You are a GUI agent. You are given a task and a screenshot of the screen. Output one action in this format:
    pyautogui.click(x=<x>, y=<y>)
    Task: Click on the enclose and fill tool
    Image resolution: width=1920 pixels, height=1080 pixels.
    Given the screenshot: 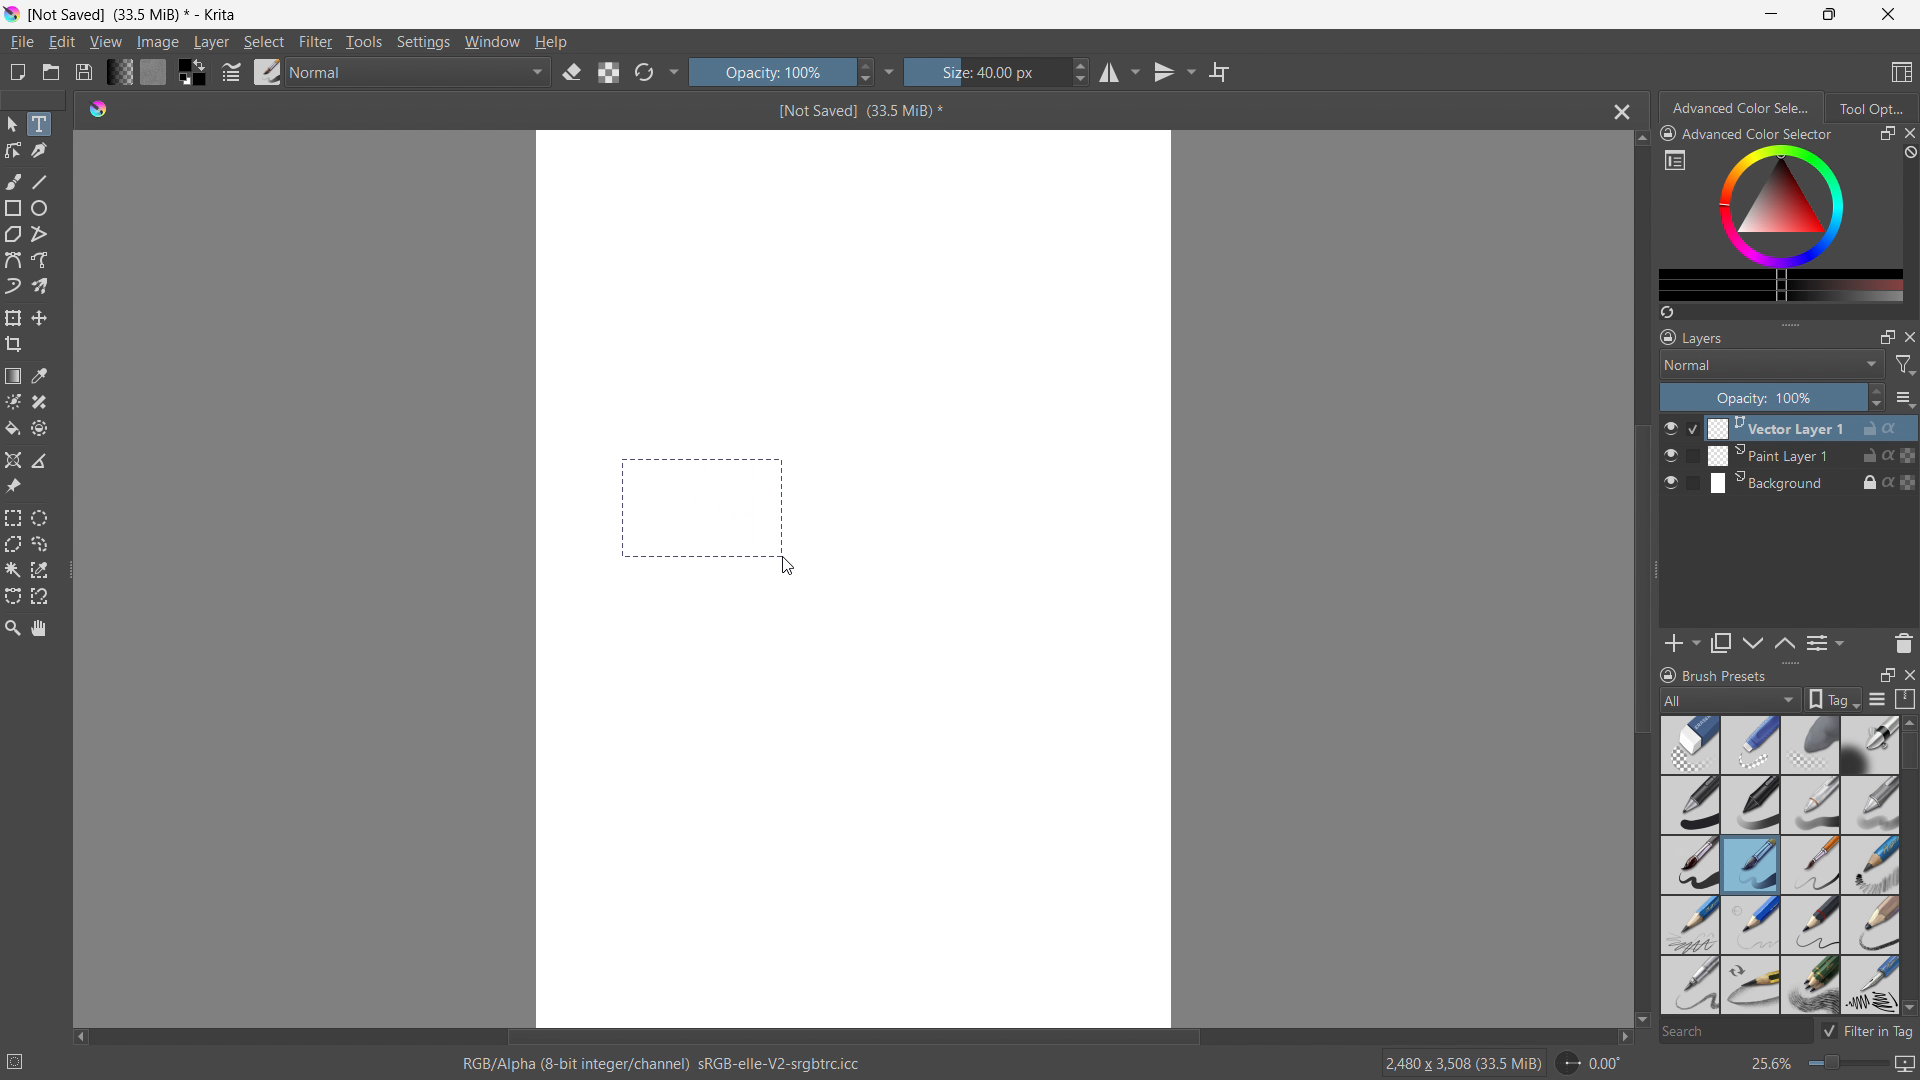 What is the action you would take?
    pyautogui.click(x=39, y=428)
    